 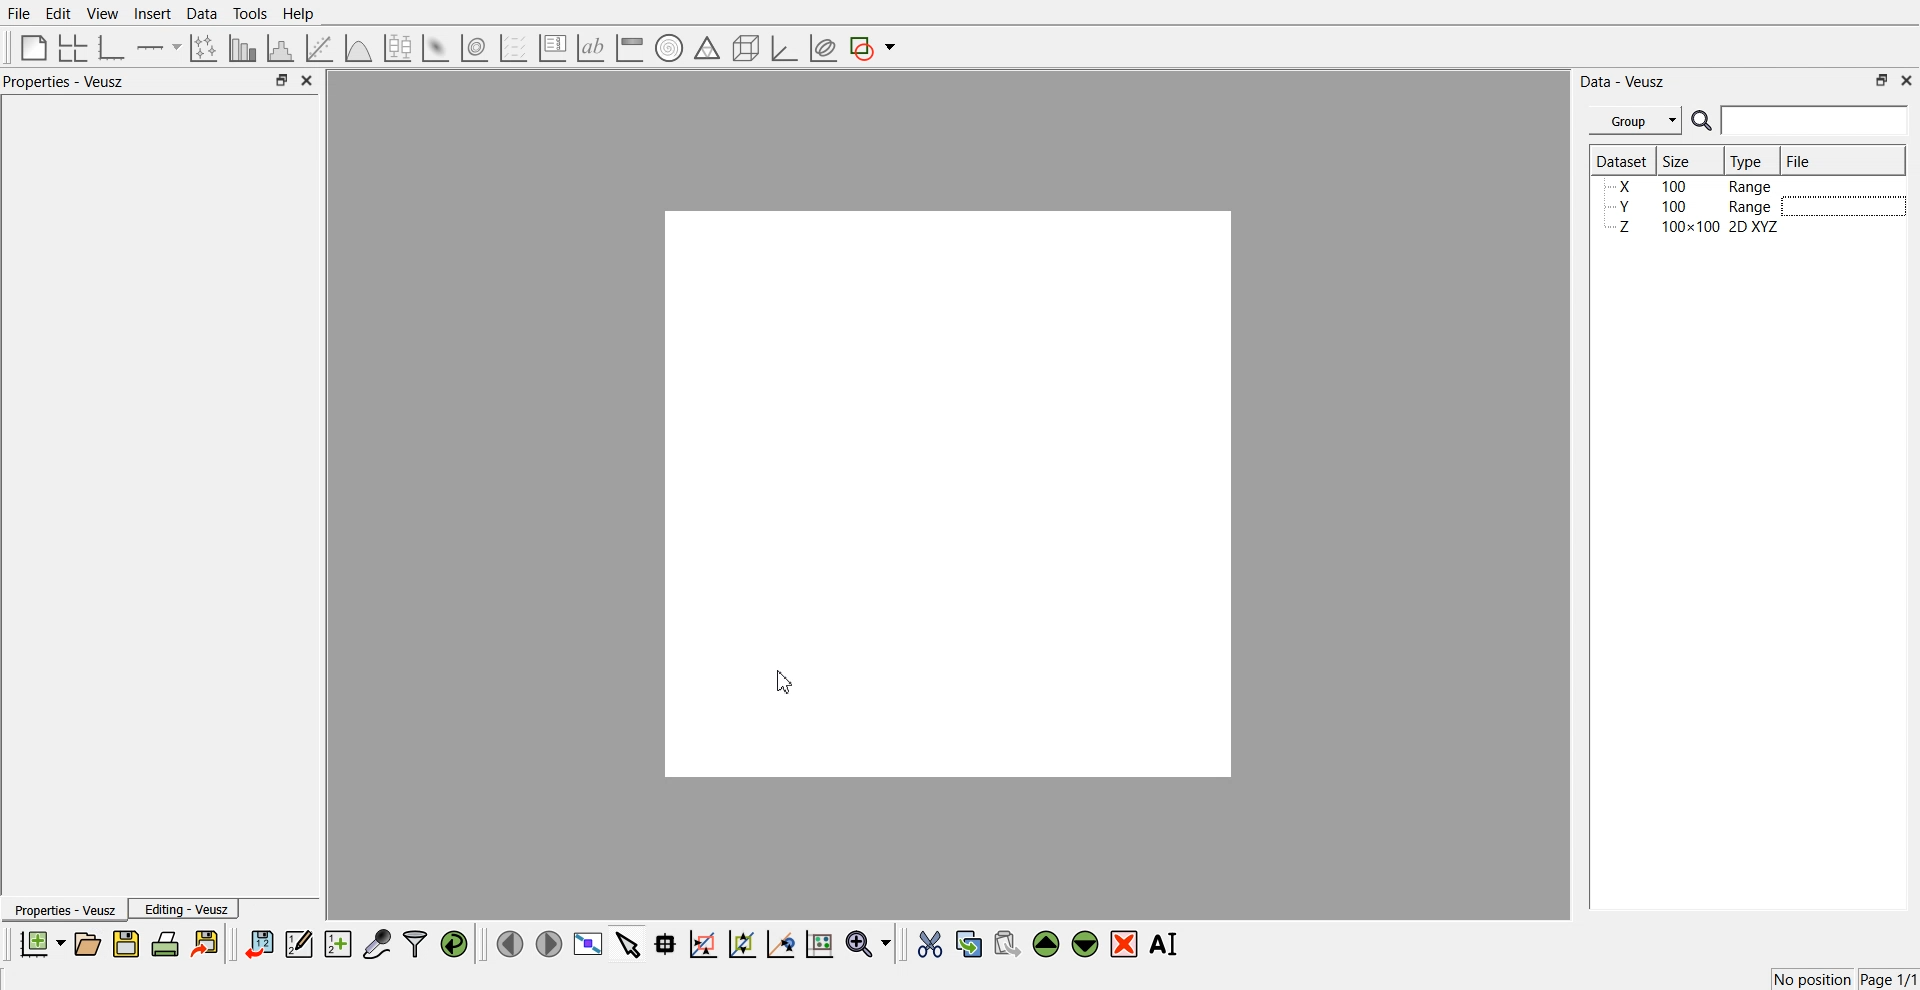 What do you see at coordinates (103, 14) in the screenshot?
I see `View` at bounding box center [103, 14].